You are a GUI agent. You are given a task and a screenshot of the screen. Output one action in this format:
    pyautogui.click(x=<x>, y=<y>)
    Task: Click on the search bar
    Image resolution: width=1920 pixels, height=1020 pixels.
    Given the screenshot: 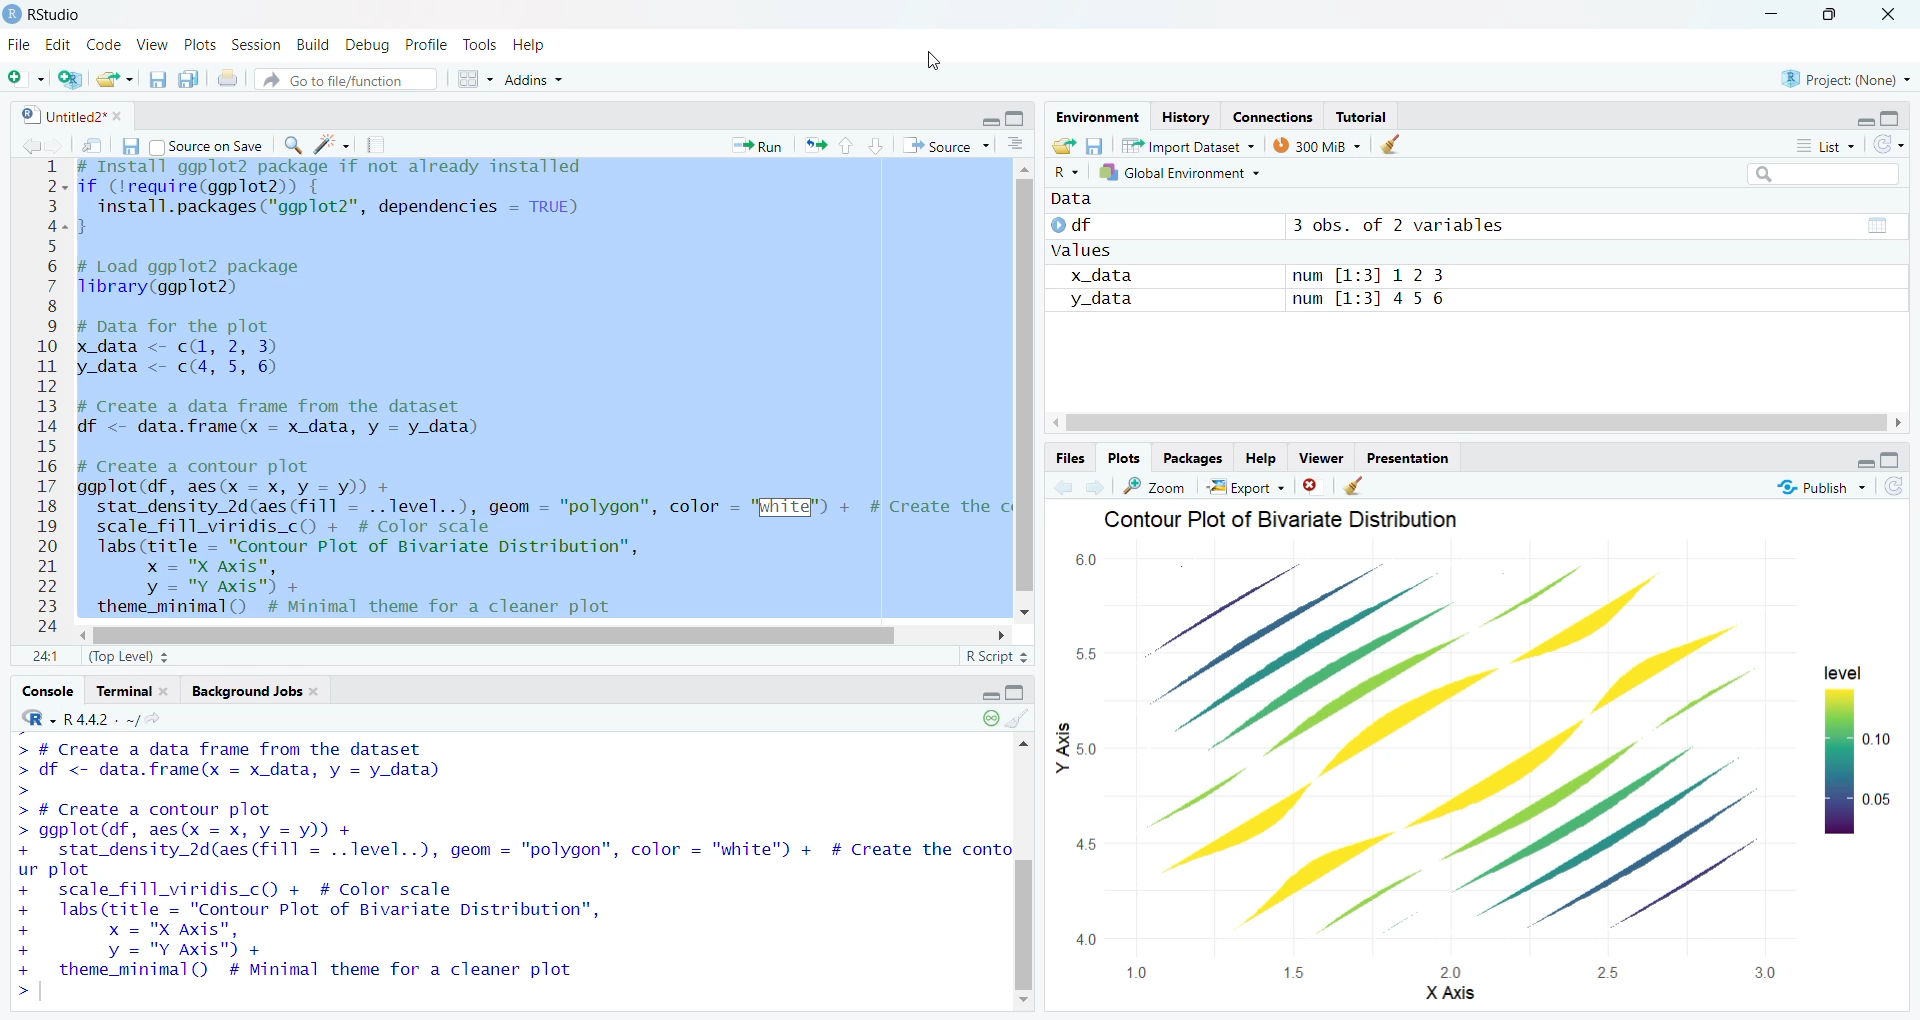 What is the action you would take?
    pyautogui.click(x=1822, y=178)
    